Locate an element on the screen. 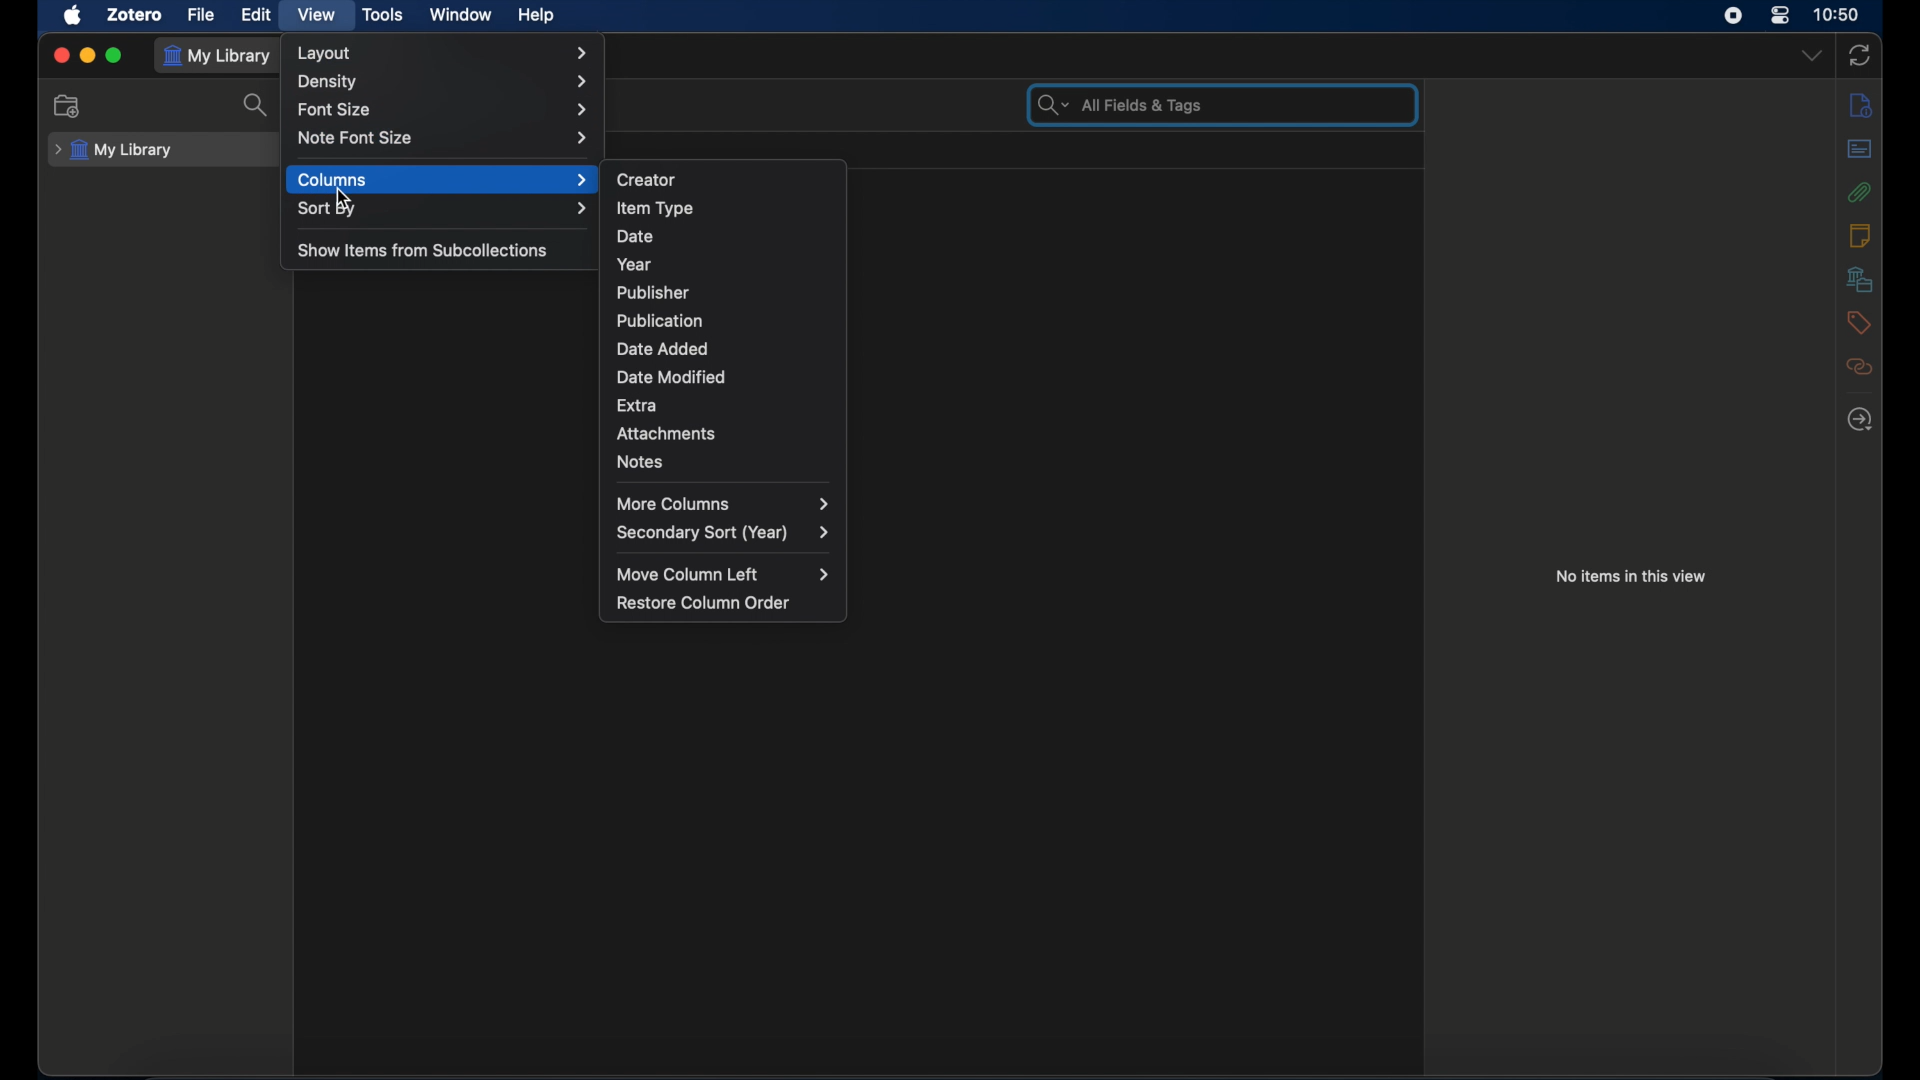  no items in this view is located at coordinates (1632, 576).